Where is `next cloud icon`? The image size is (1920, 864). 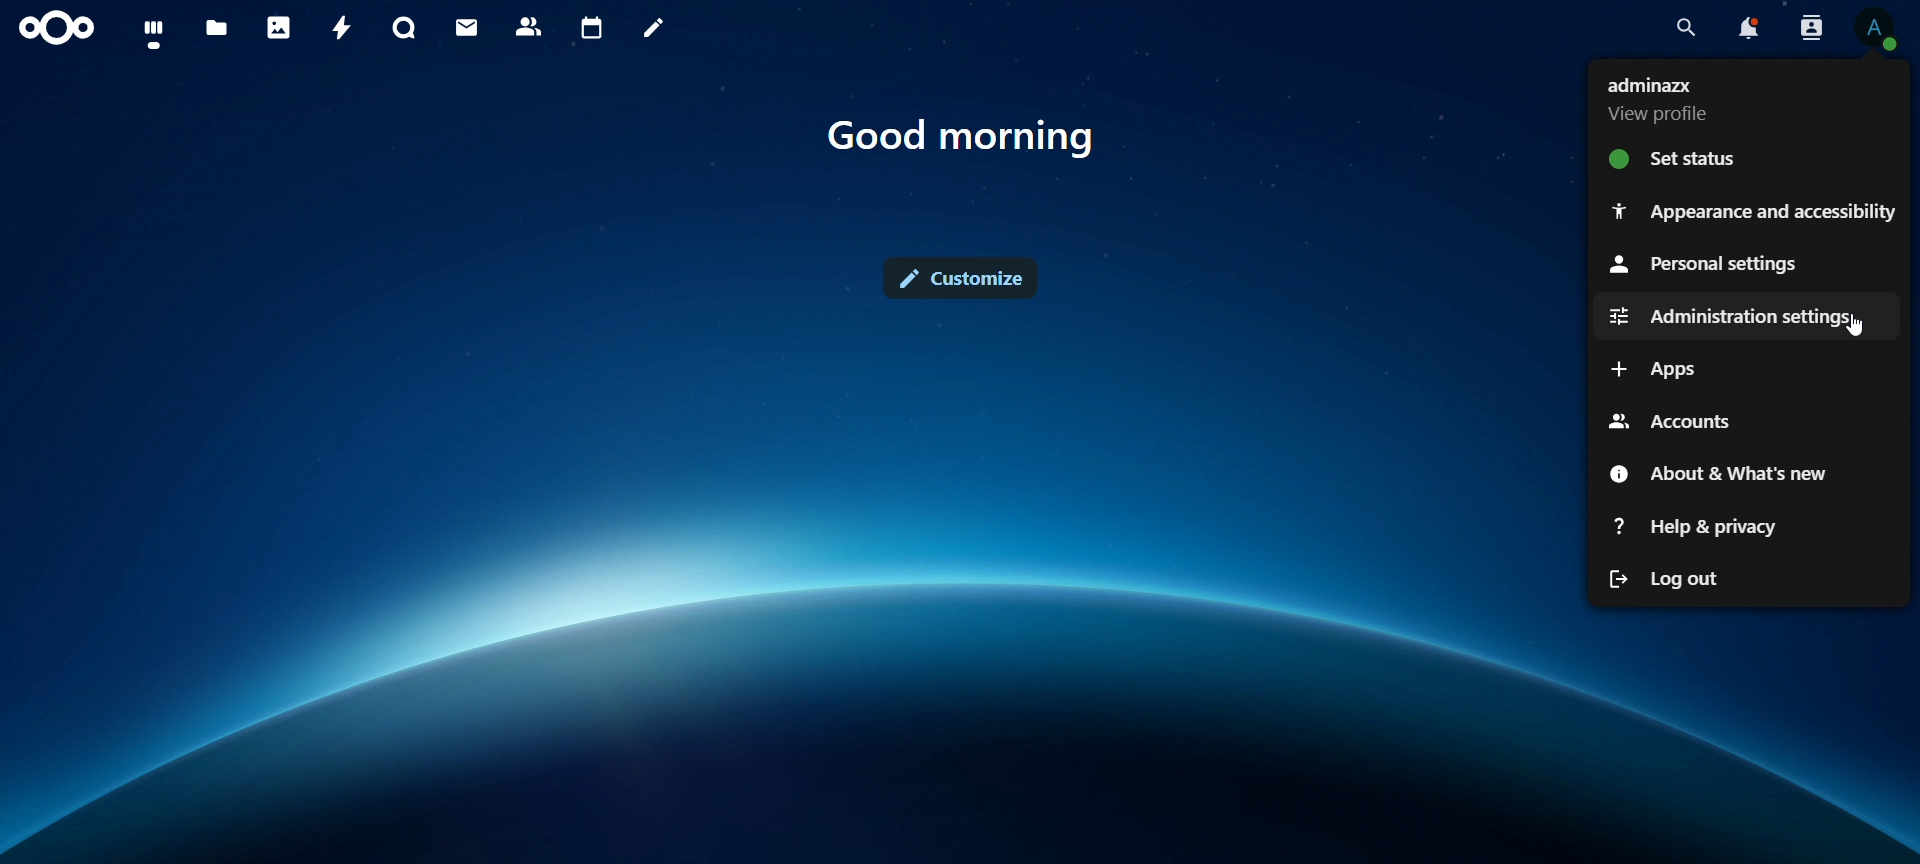
next cloud icon is located at coordinates (58, 29).